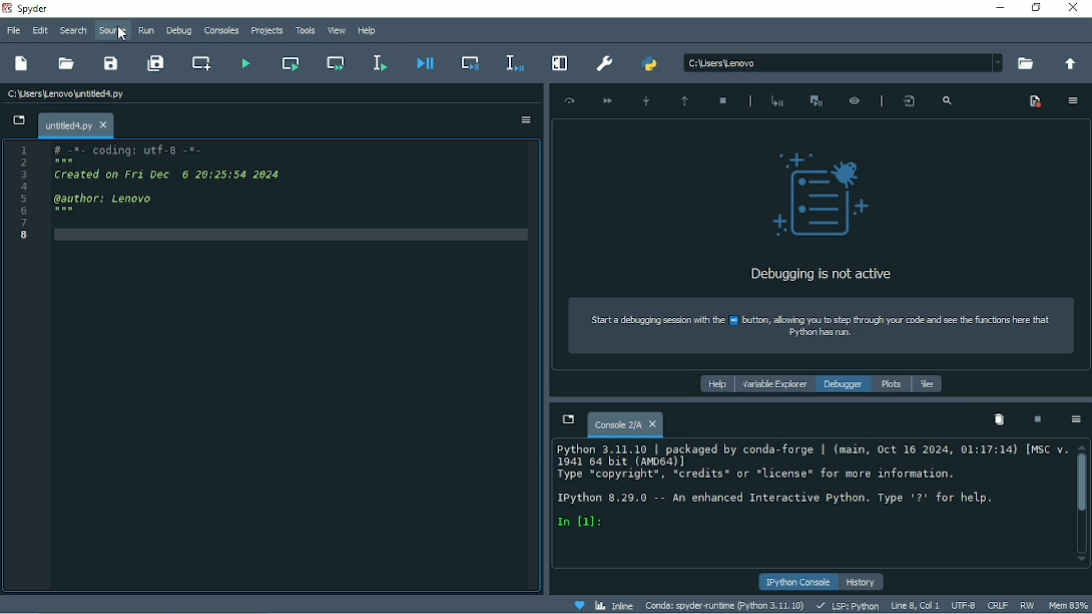 This screenshot has width=1092, height=614. Describe the element at coordinates (724, 605) in the screenshot. I see `Conda` at that location.